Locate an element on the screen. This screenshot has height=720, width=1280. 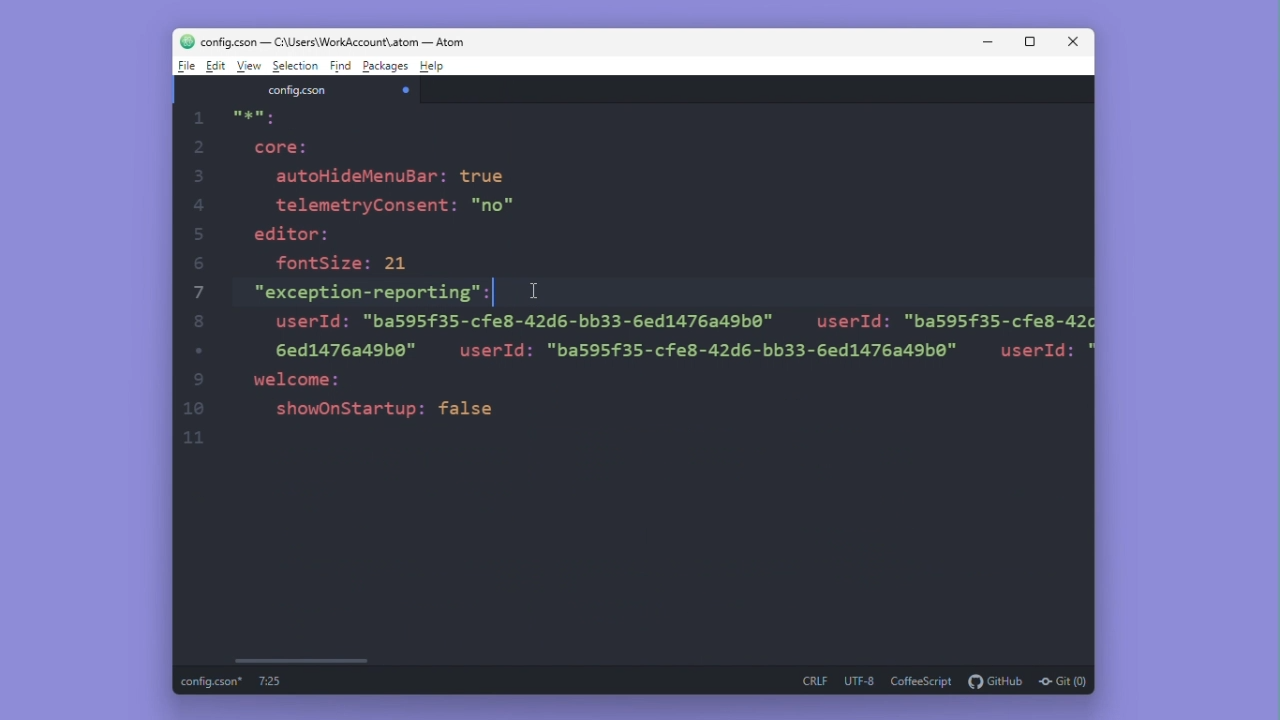
7:25 is located at coordinates (269, 681).